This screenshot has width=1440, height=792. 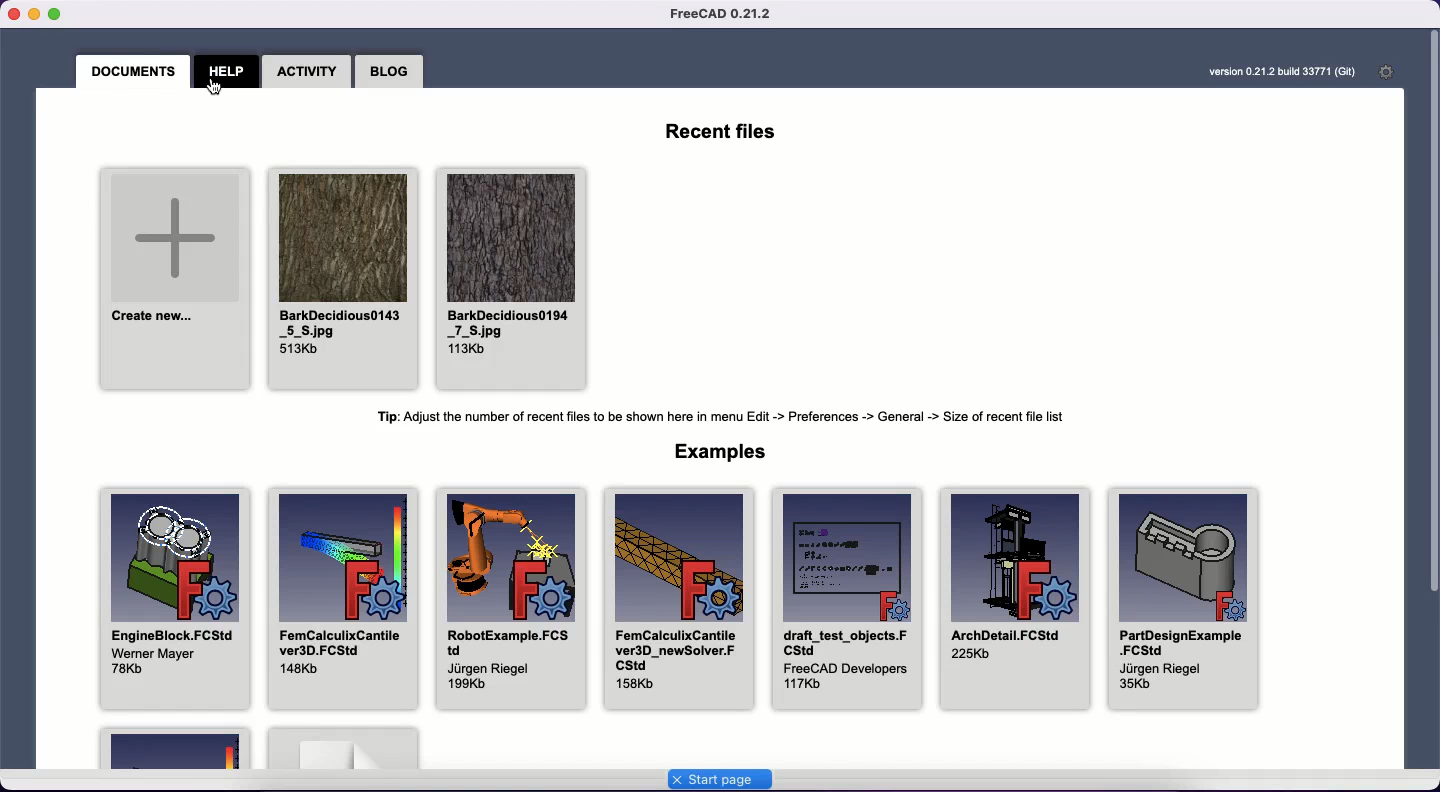 I want to click on Activity, so click(x=305, y=69).